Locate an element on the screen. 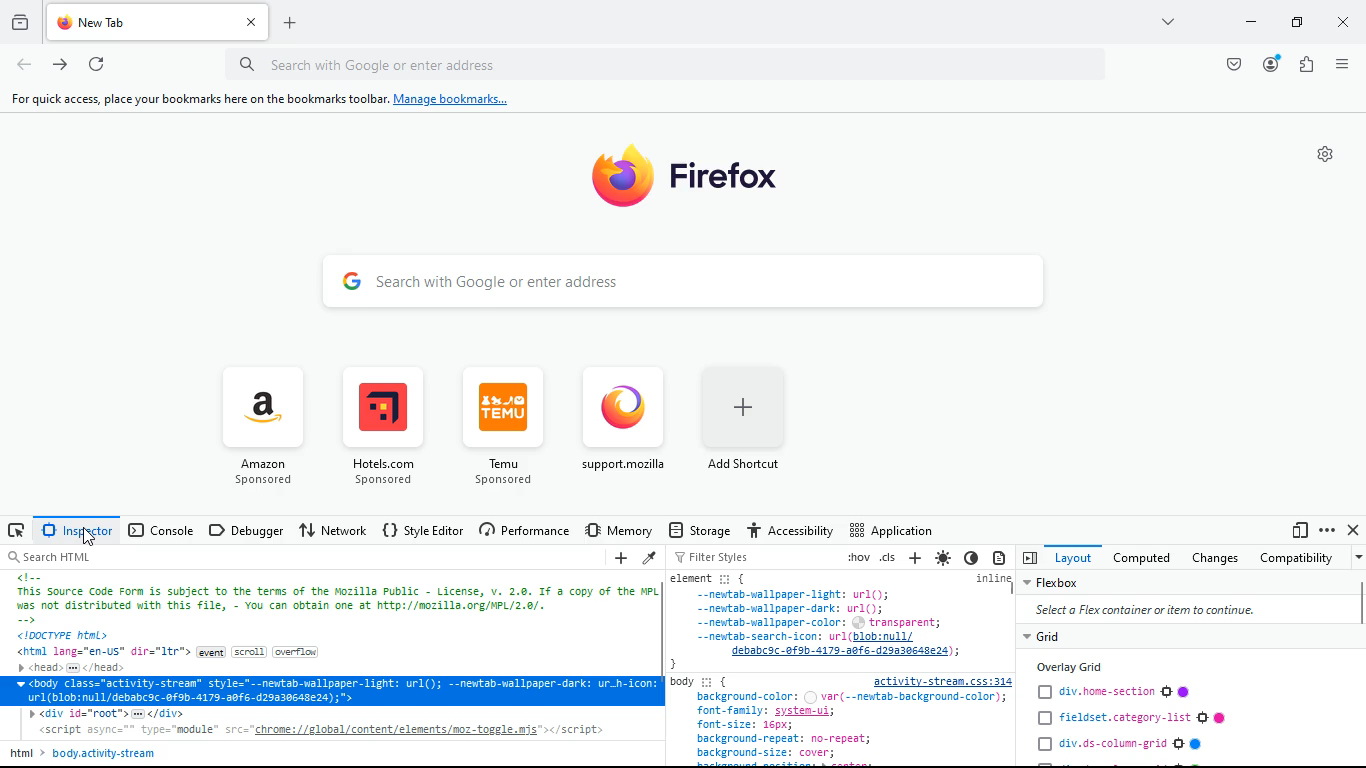 Image resolution: width=1366 pixels, height=768 pixels. console is located at coordinates (161, 532).